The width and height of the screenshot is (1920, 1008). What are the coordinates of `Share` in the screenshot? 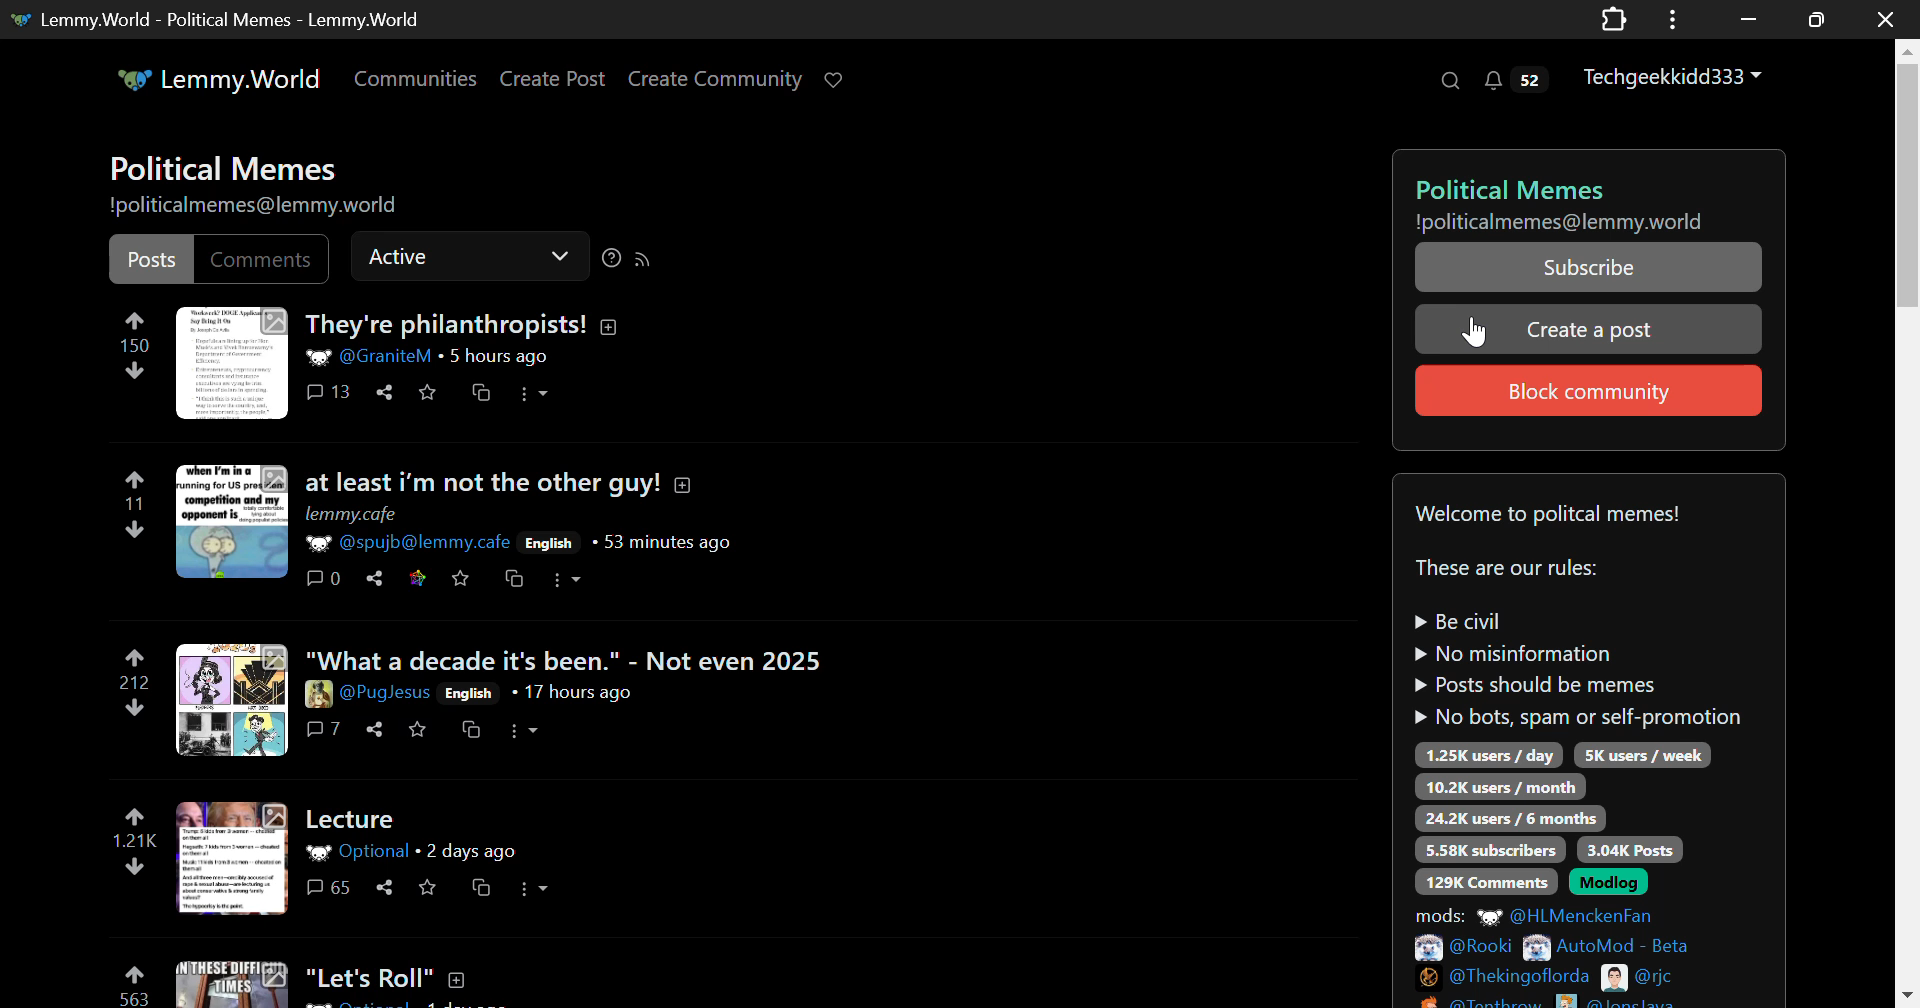 It's located at (374, 729).